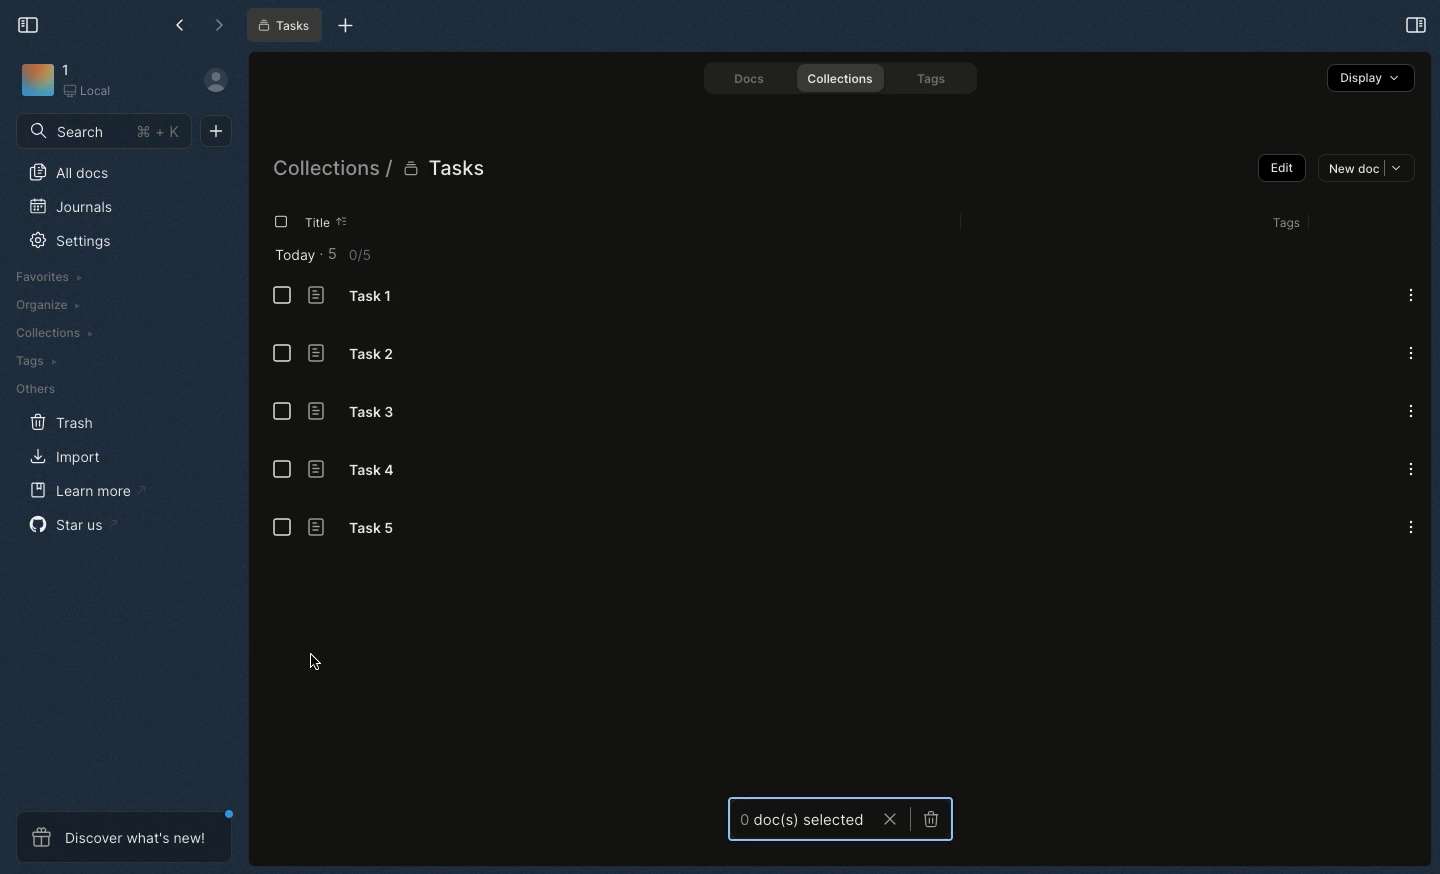 The width and height of the screenshot is (1440, 874). I want to click on Settings, so click(71, 241).